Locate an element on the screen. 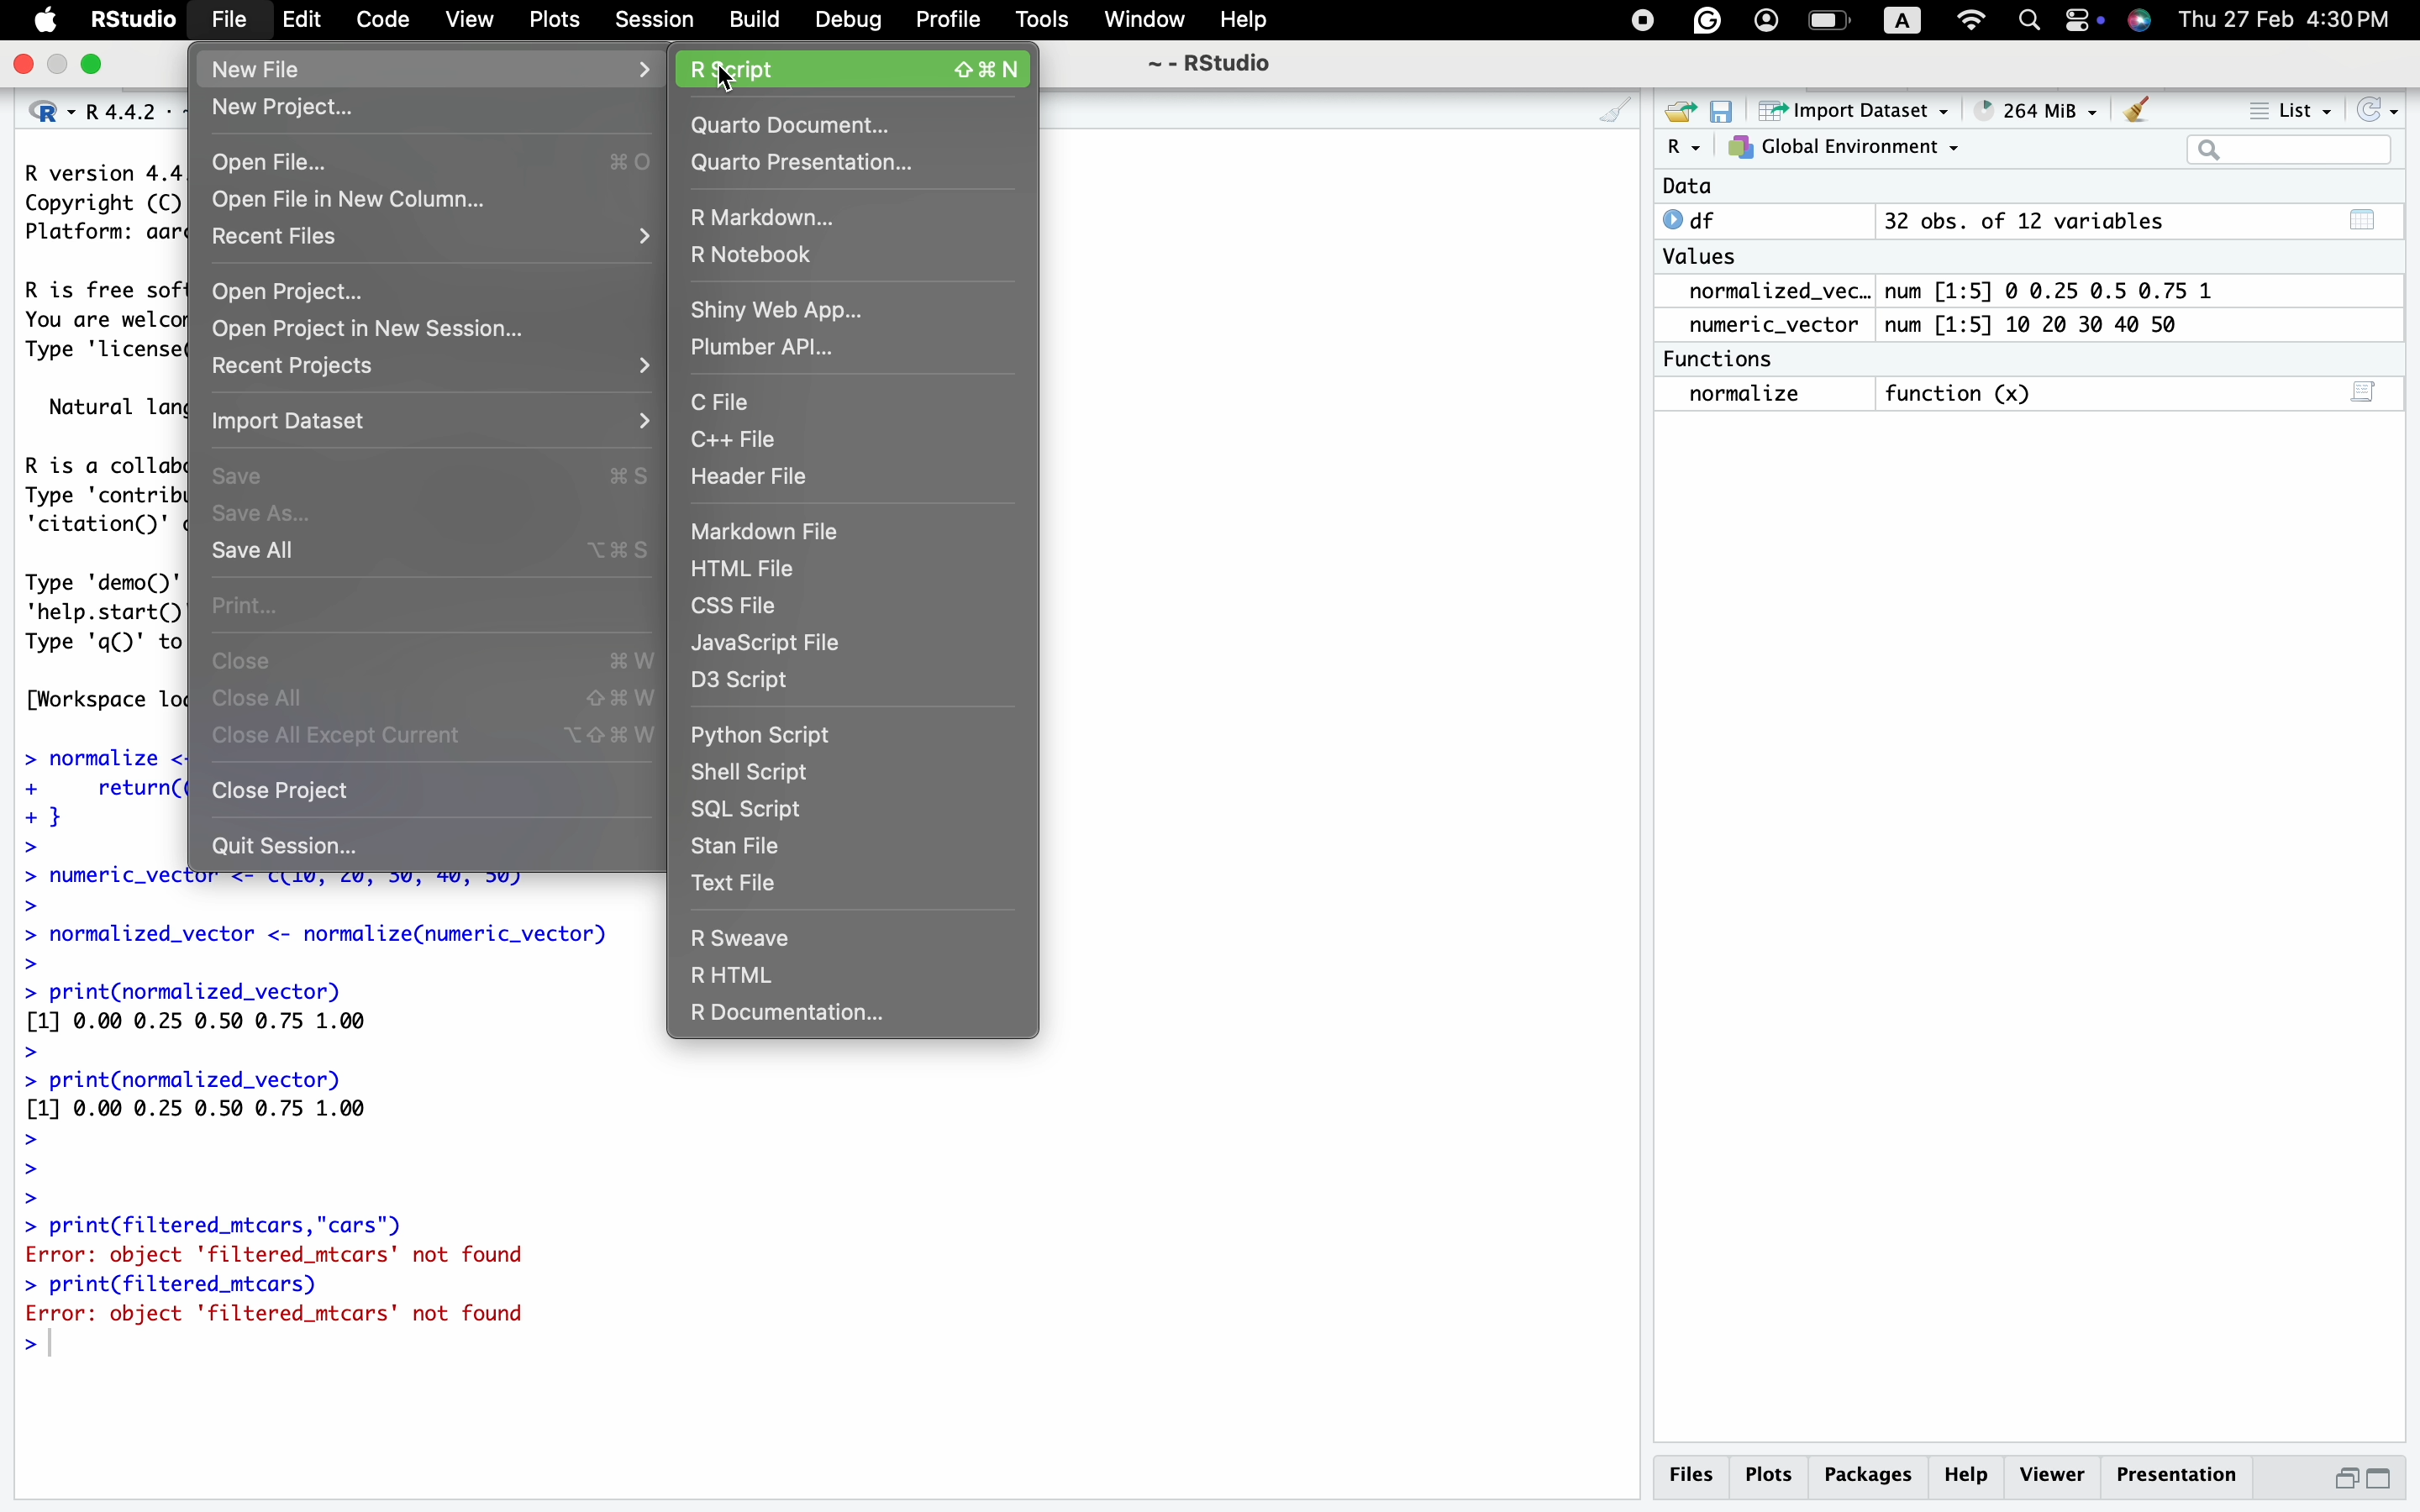  import dataset is located at coordinates (1867, 112).